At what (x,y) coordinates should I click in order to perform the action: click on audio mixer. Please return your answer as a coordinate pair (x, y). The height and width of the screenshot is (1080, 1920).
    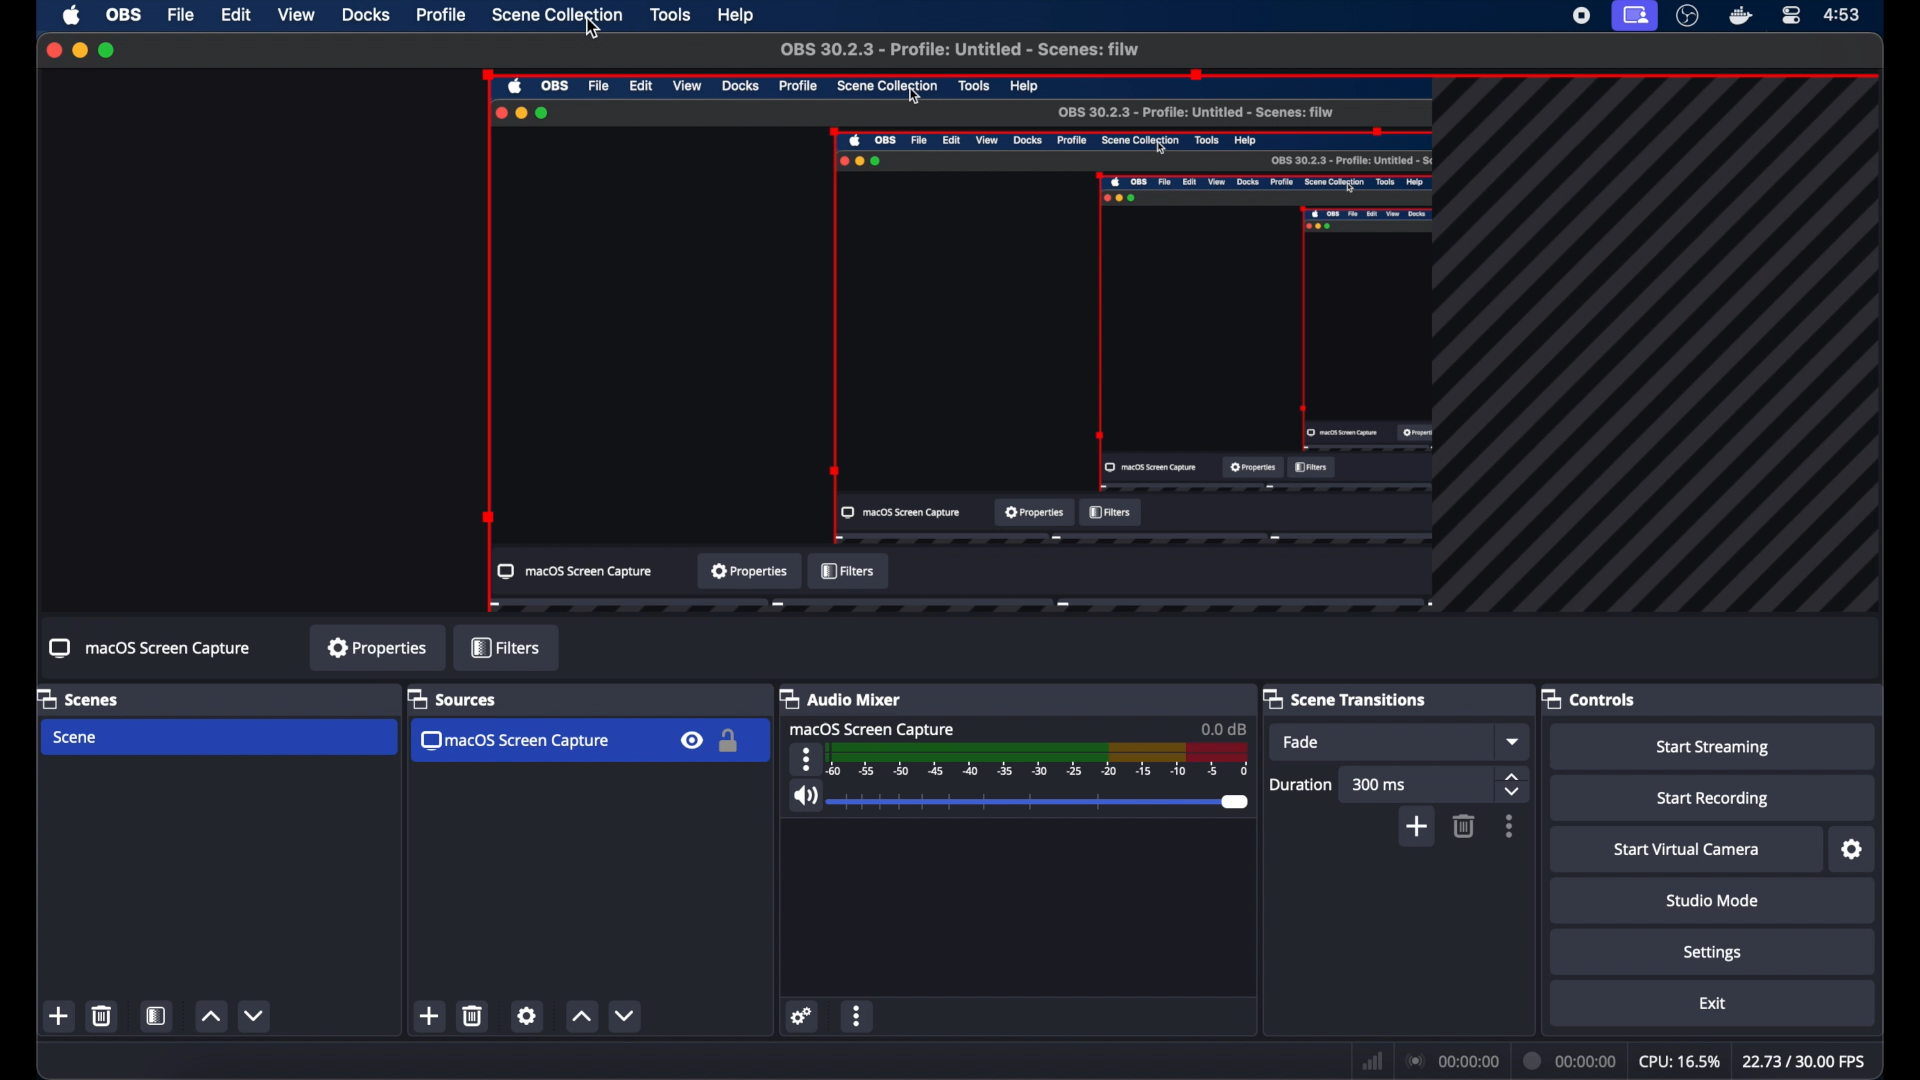
    Looking at the image, I should click on (846, 698).